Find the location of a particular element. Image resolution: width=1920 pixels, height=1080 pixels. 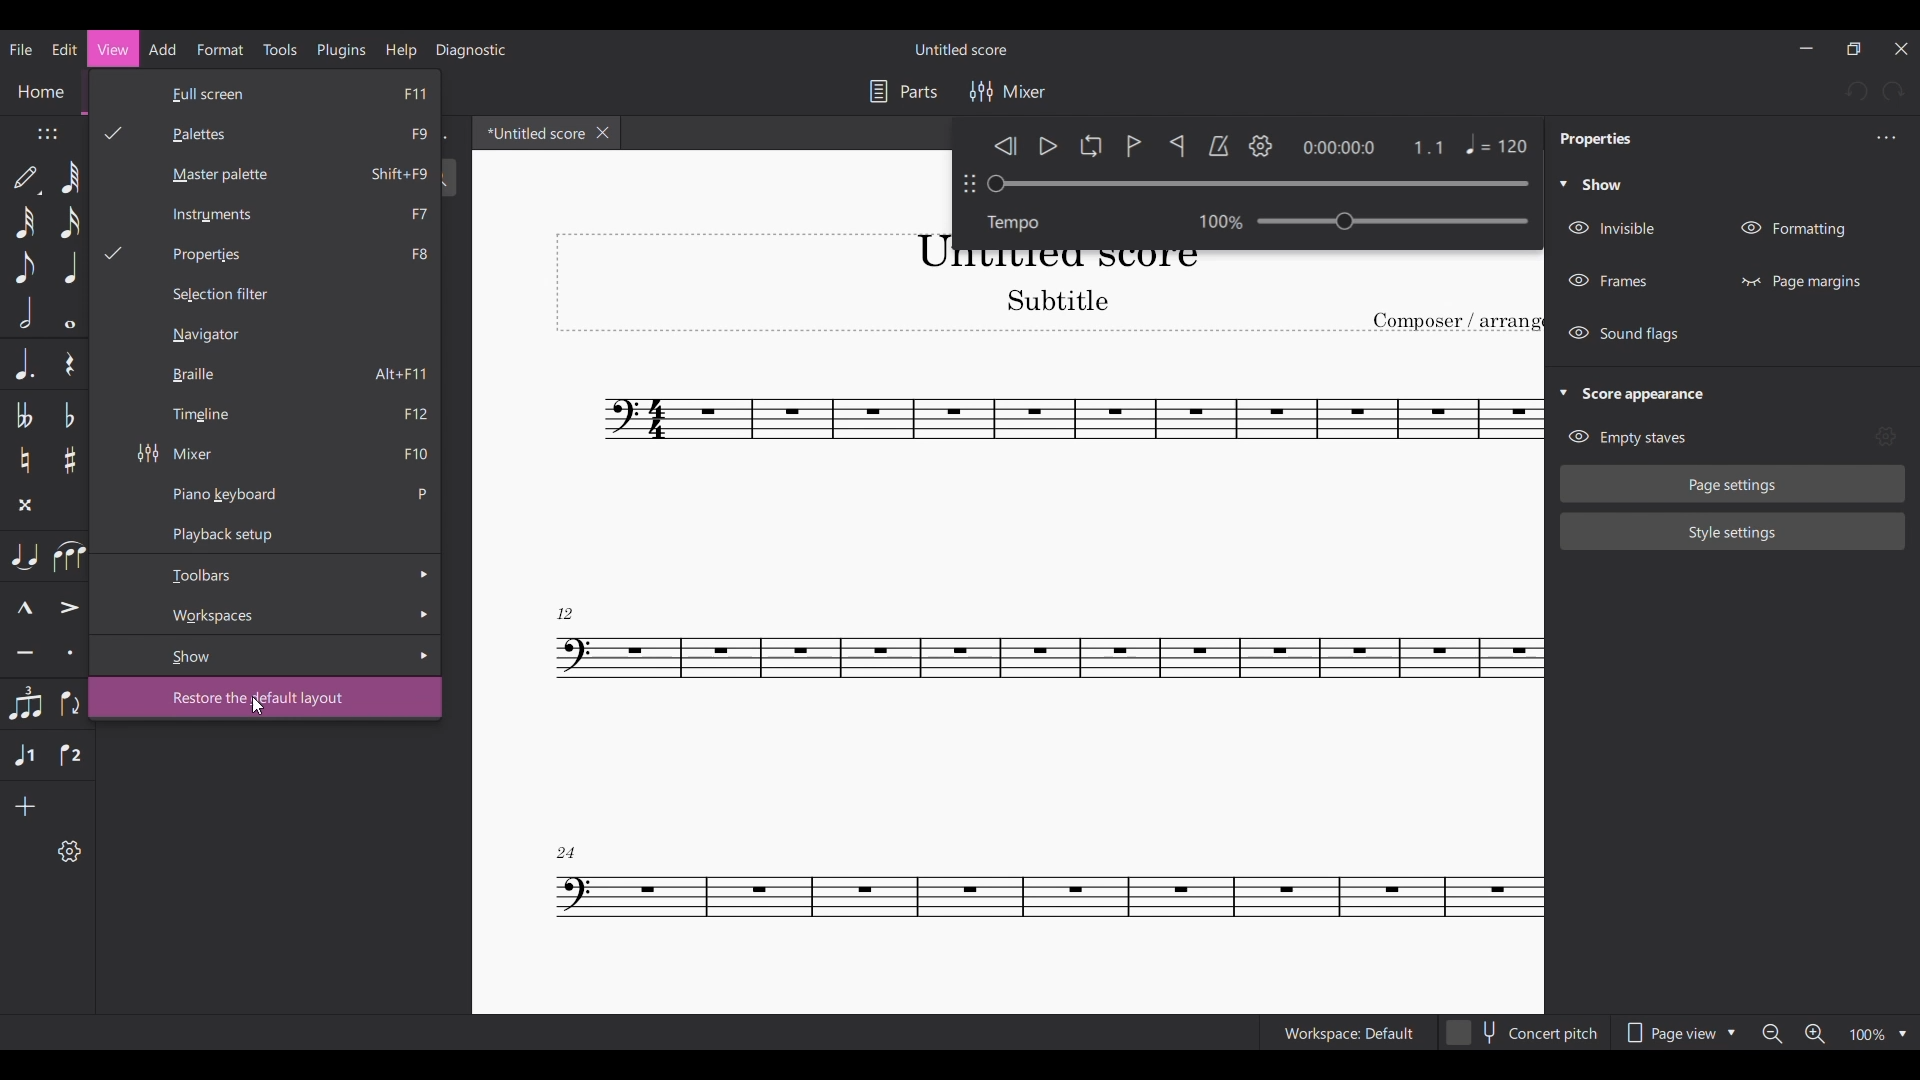

Voice 1 is located at coordinates (25, 755).